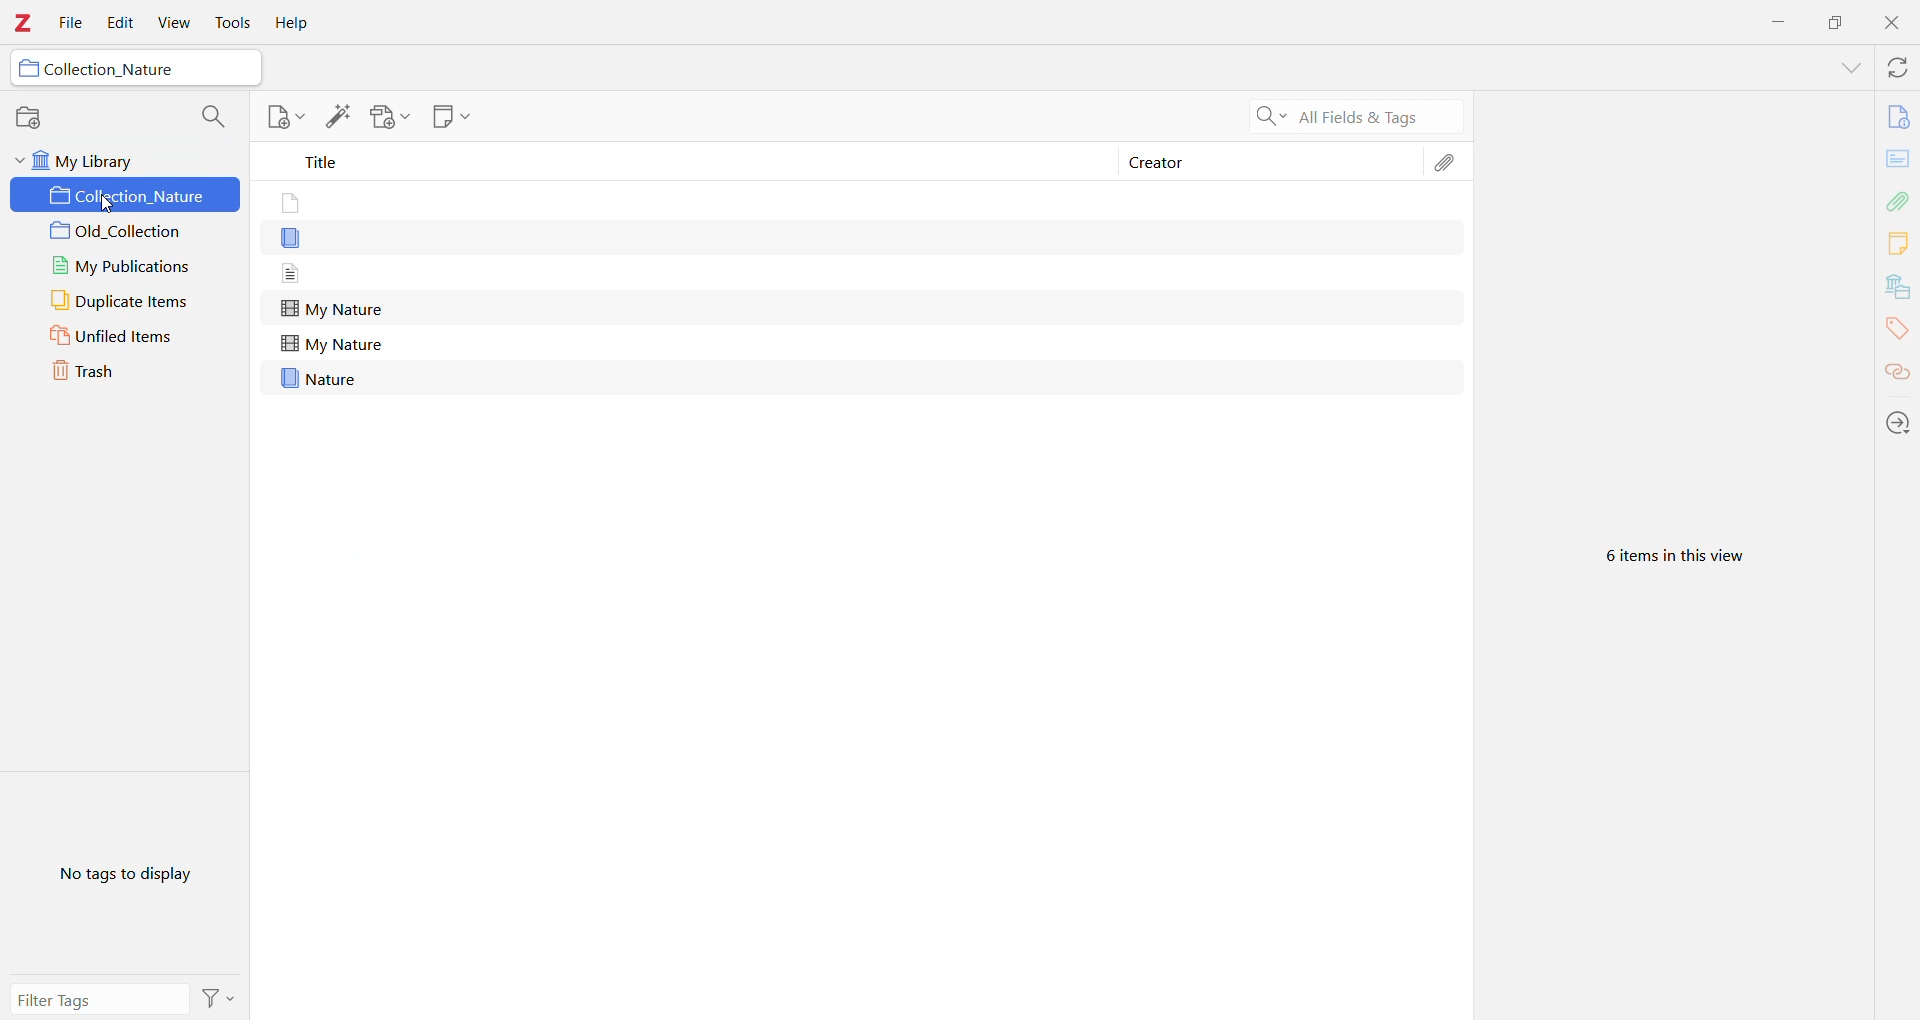  I want to click on Close, so click(1891, 24).